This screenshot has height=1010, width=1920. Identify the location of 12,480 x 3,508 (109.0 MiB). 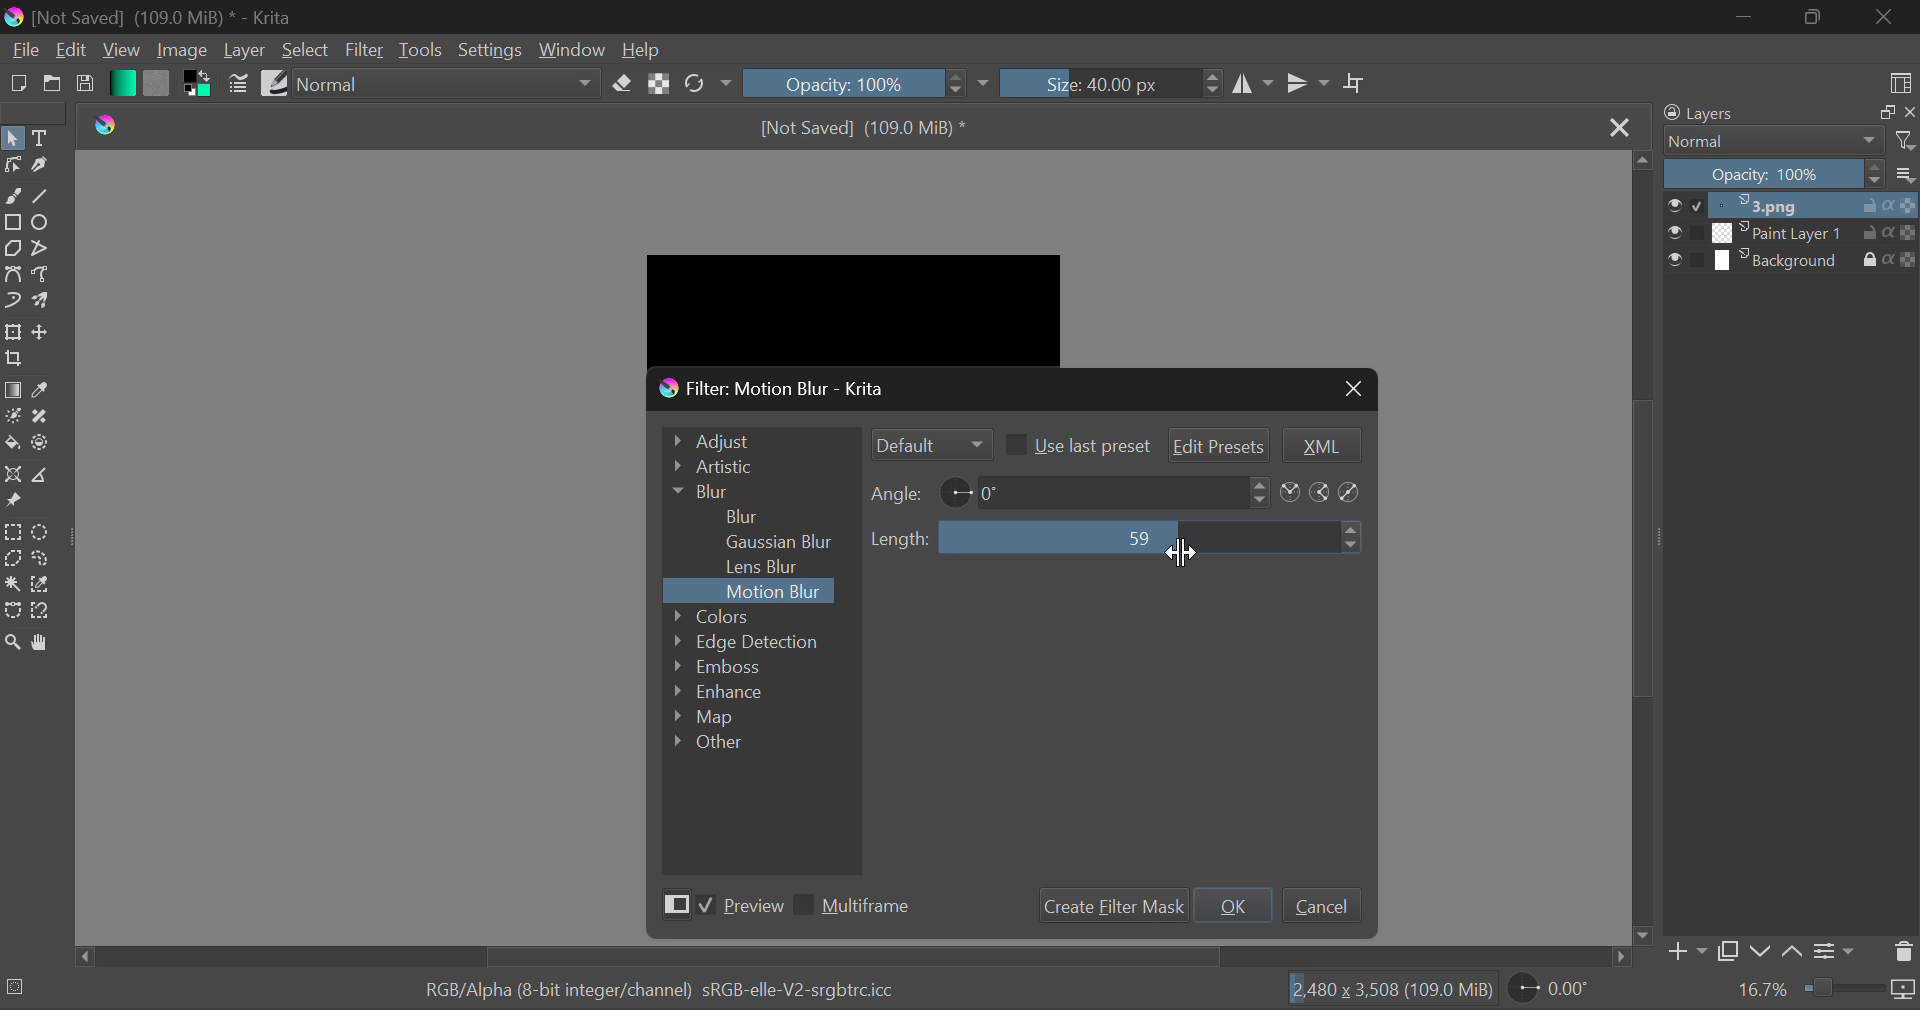
(1390, 989).